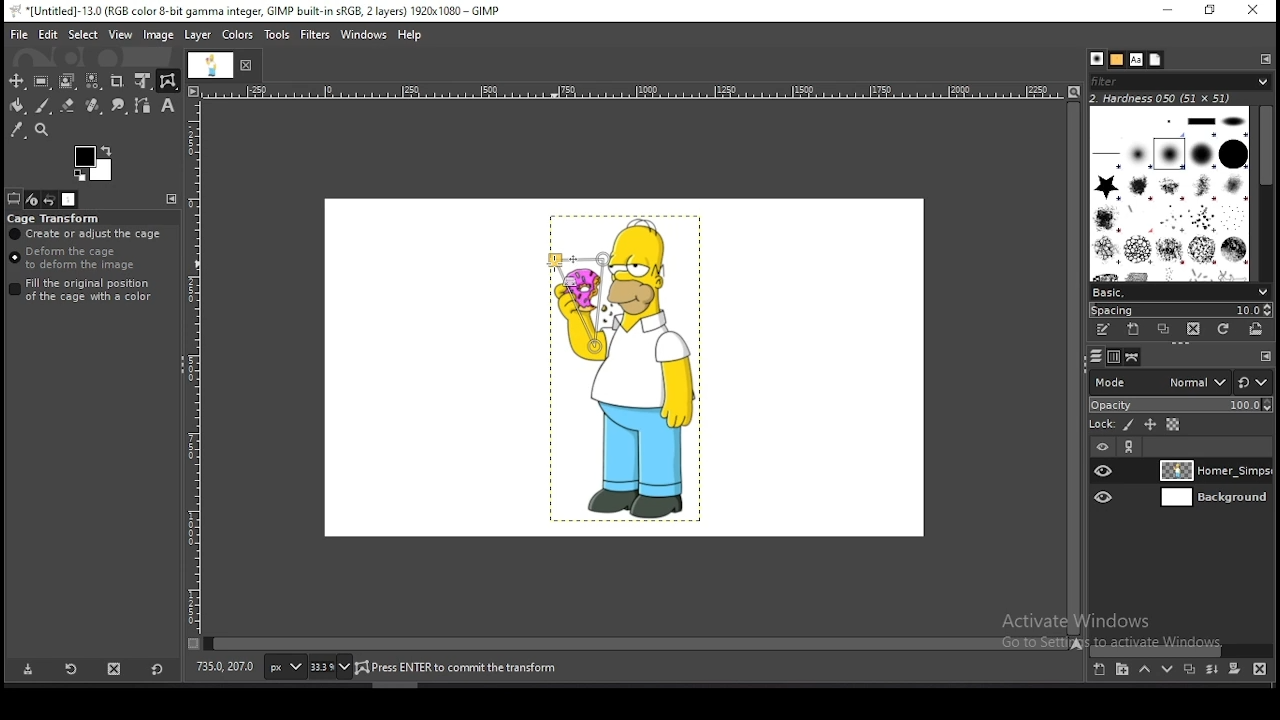 The image size is (1280, 720). Describe the element at coordinates (1264, 190) in the screenshot. I see `scroll bar` at that location.